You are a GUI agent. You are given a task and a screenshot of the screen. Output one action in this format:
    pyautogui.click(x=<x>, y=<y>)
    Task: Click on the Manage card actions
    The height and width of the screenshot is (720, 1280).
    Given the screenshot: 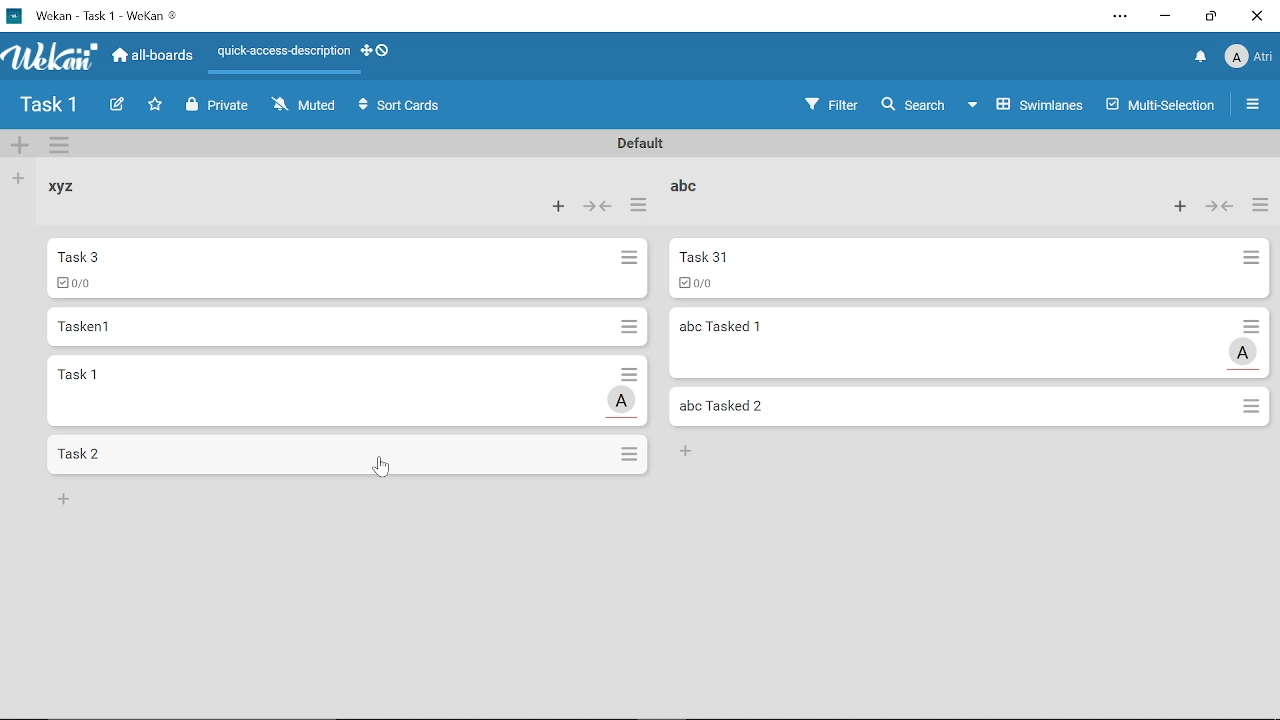 What is the action you would take?
    pyautogui.click(x=1260, y=207)
    